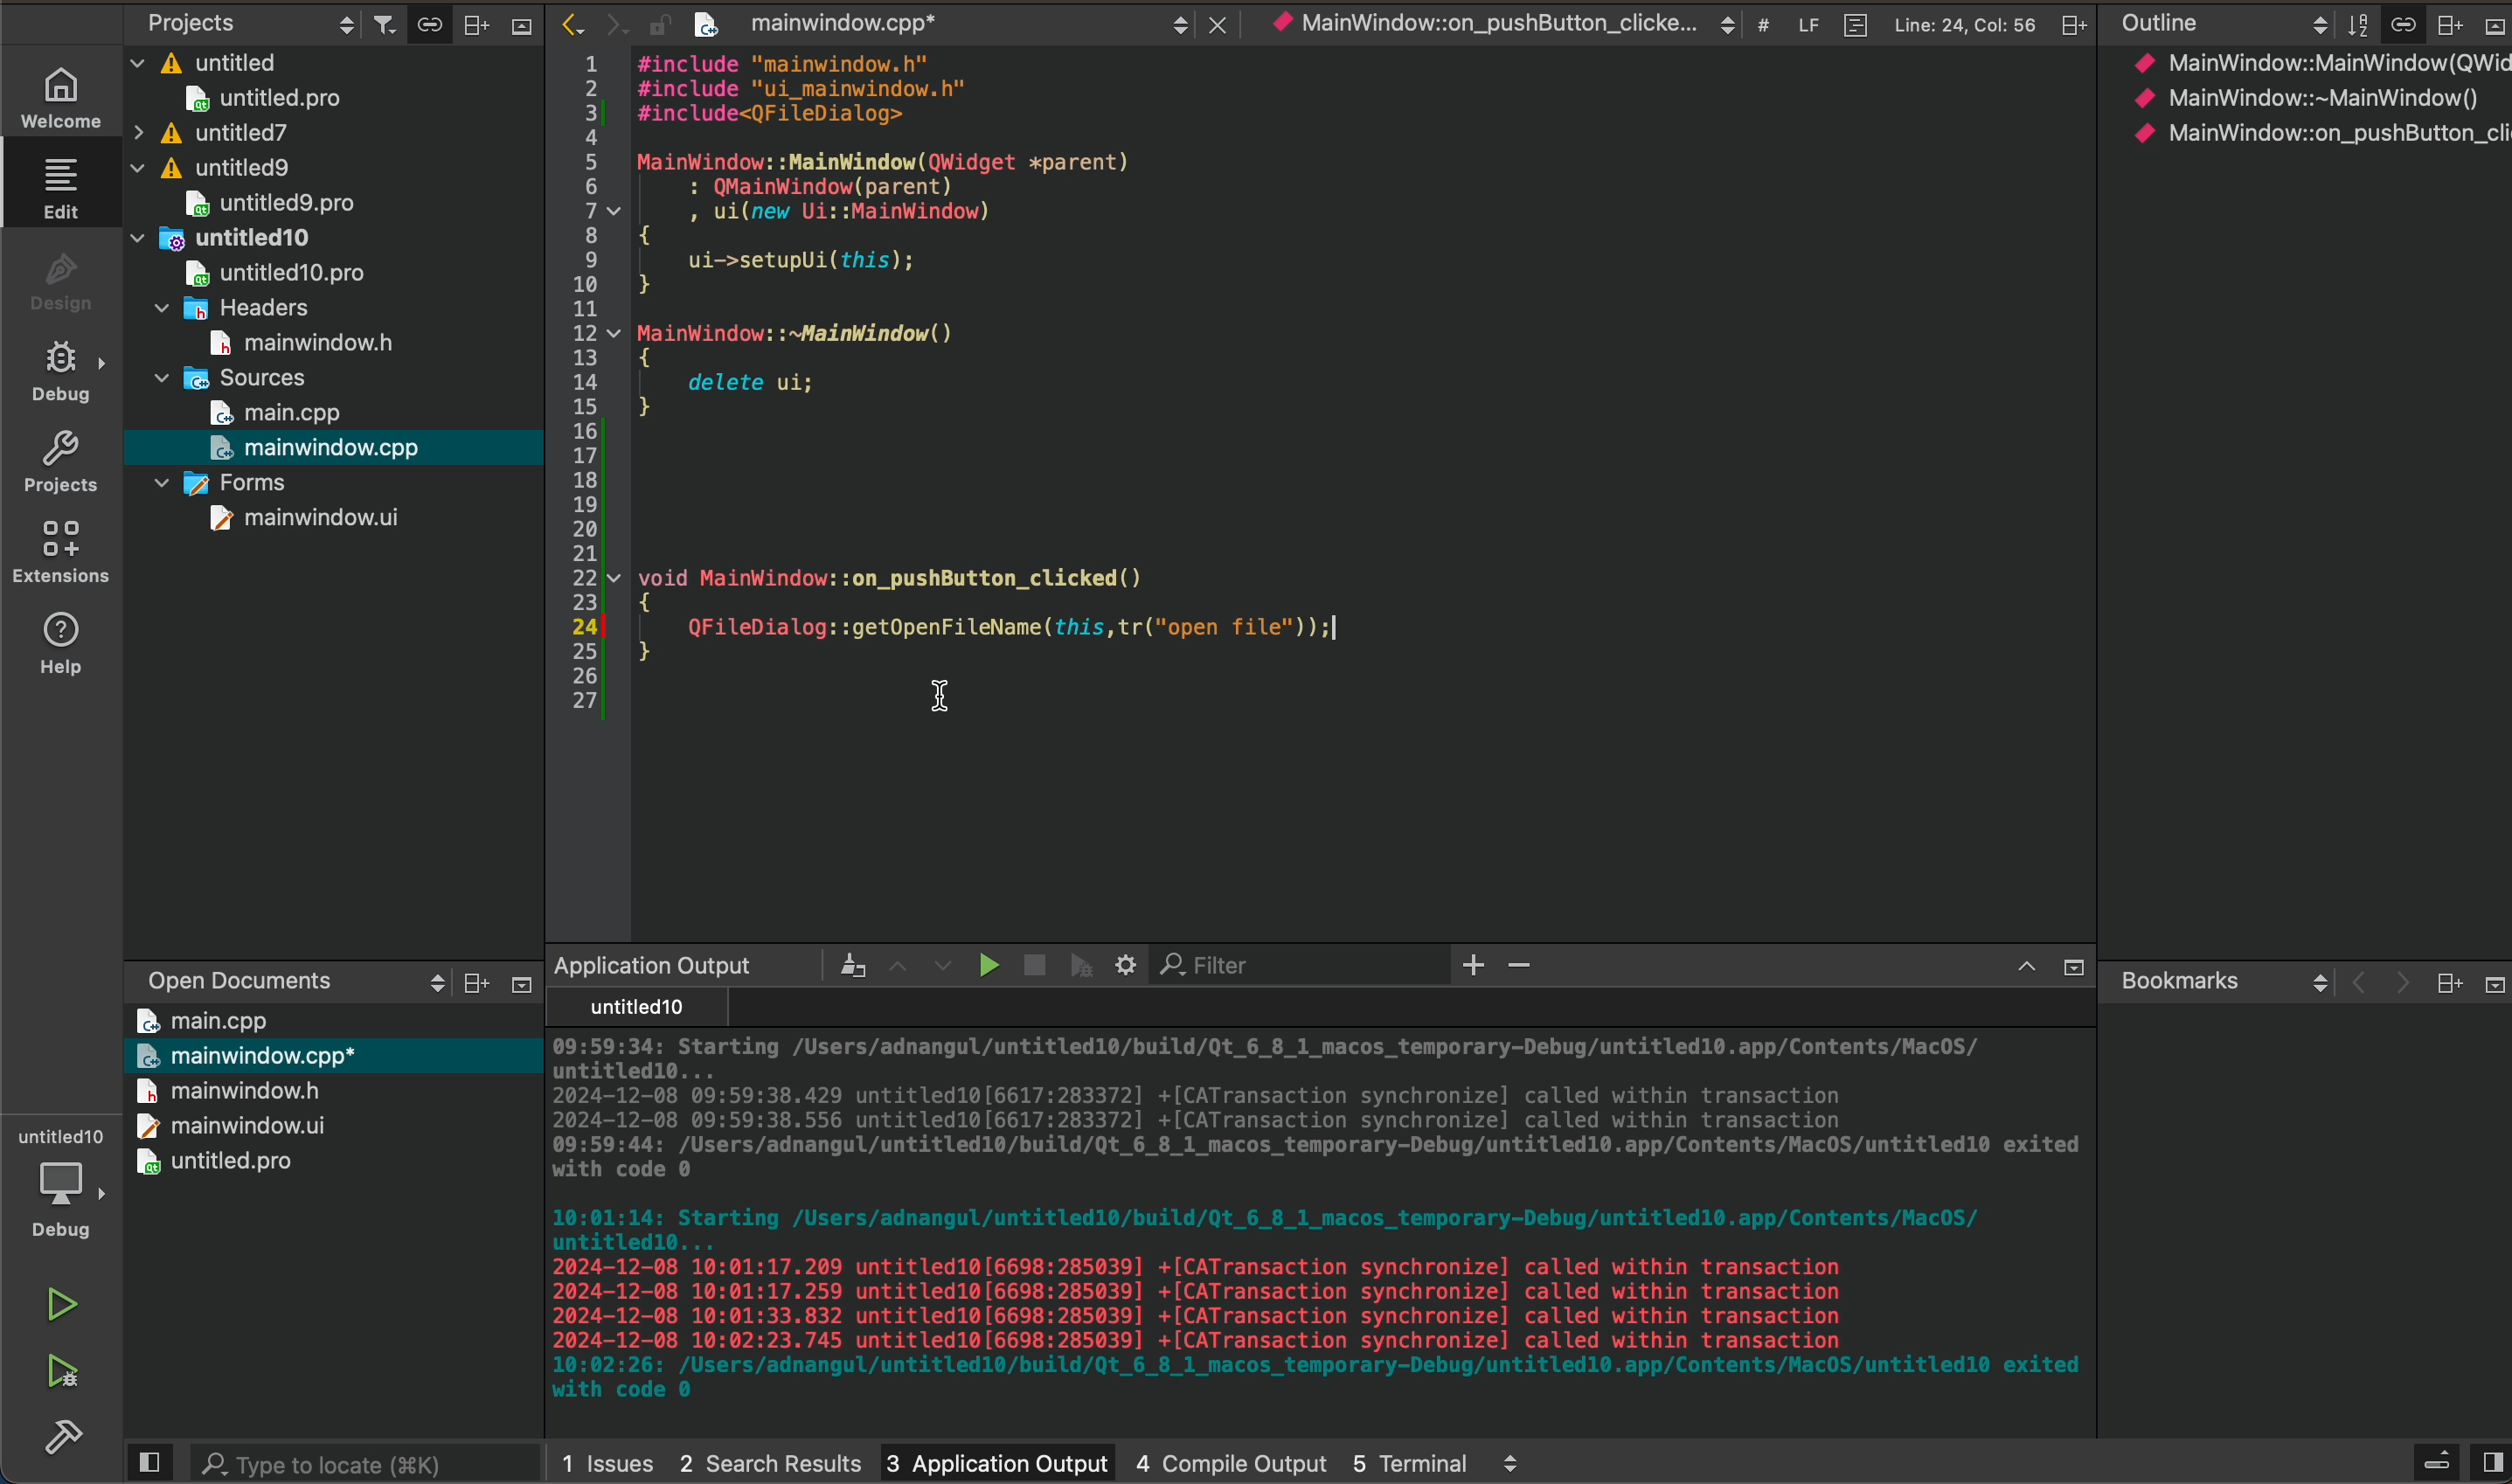 The width and height of the screenshot is (2512, 1484). What do you see at coordinates (2219, 979) in the screenshot?
I see `Bookmarks dropdown` at bounding box center [2219, 979].